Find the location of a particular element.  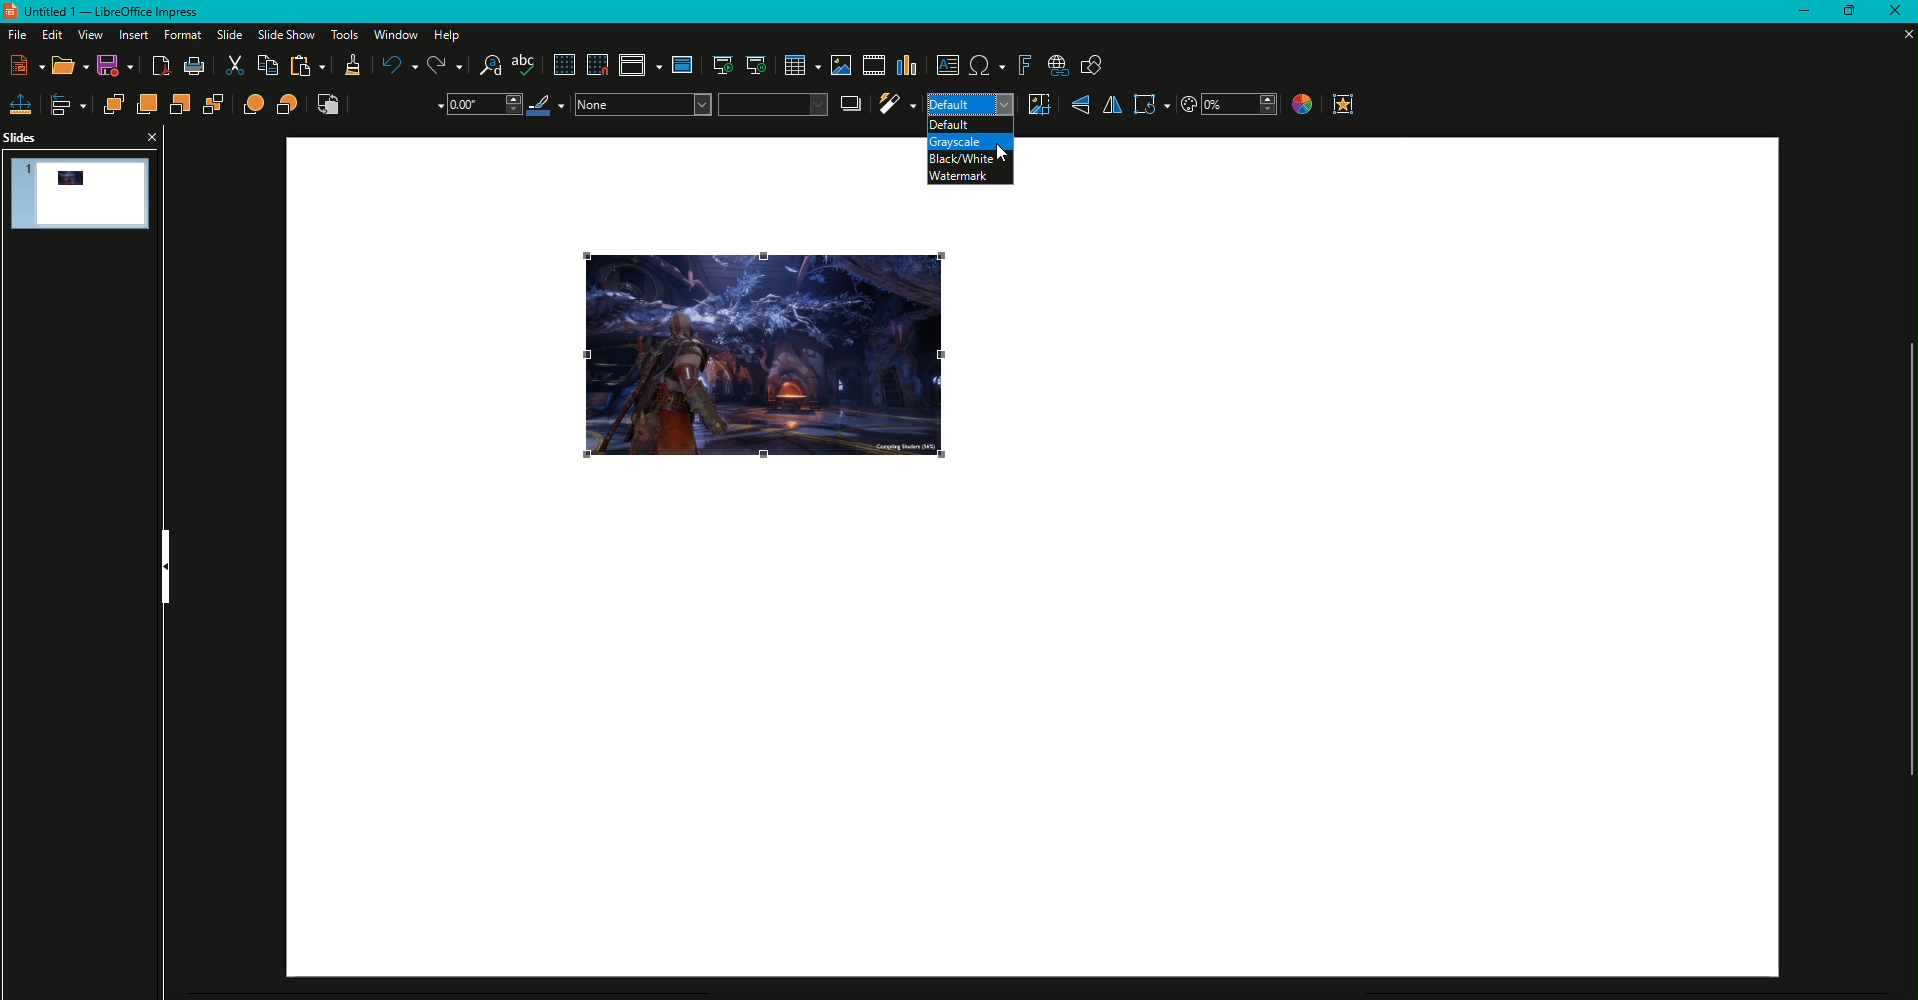

Edit is located at coordinates (50, 35).